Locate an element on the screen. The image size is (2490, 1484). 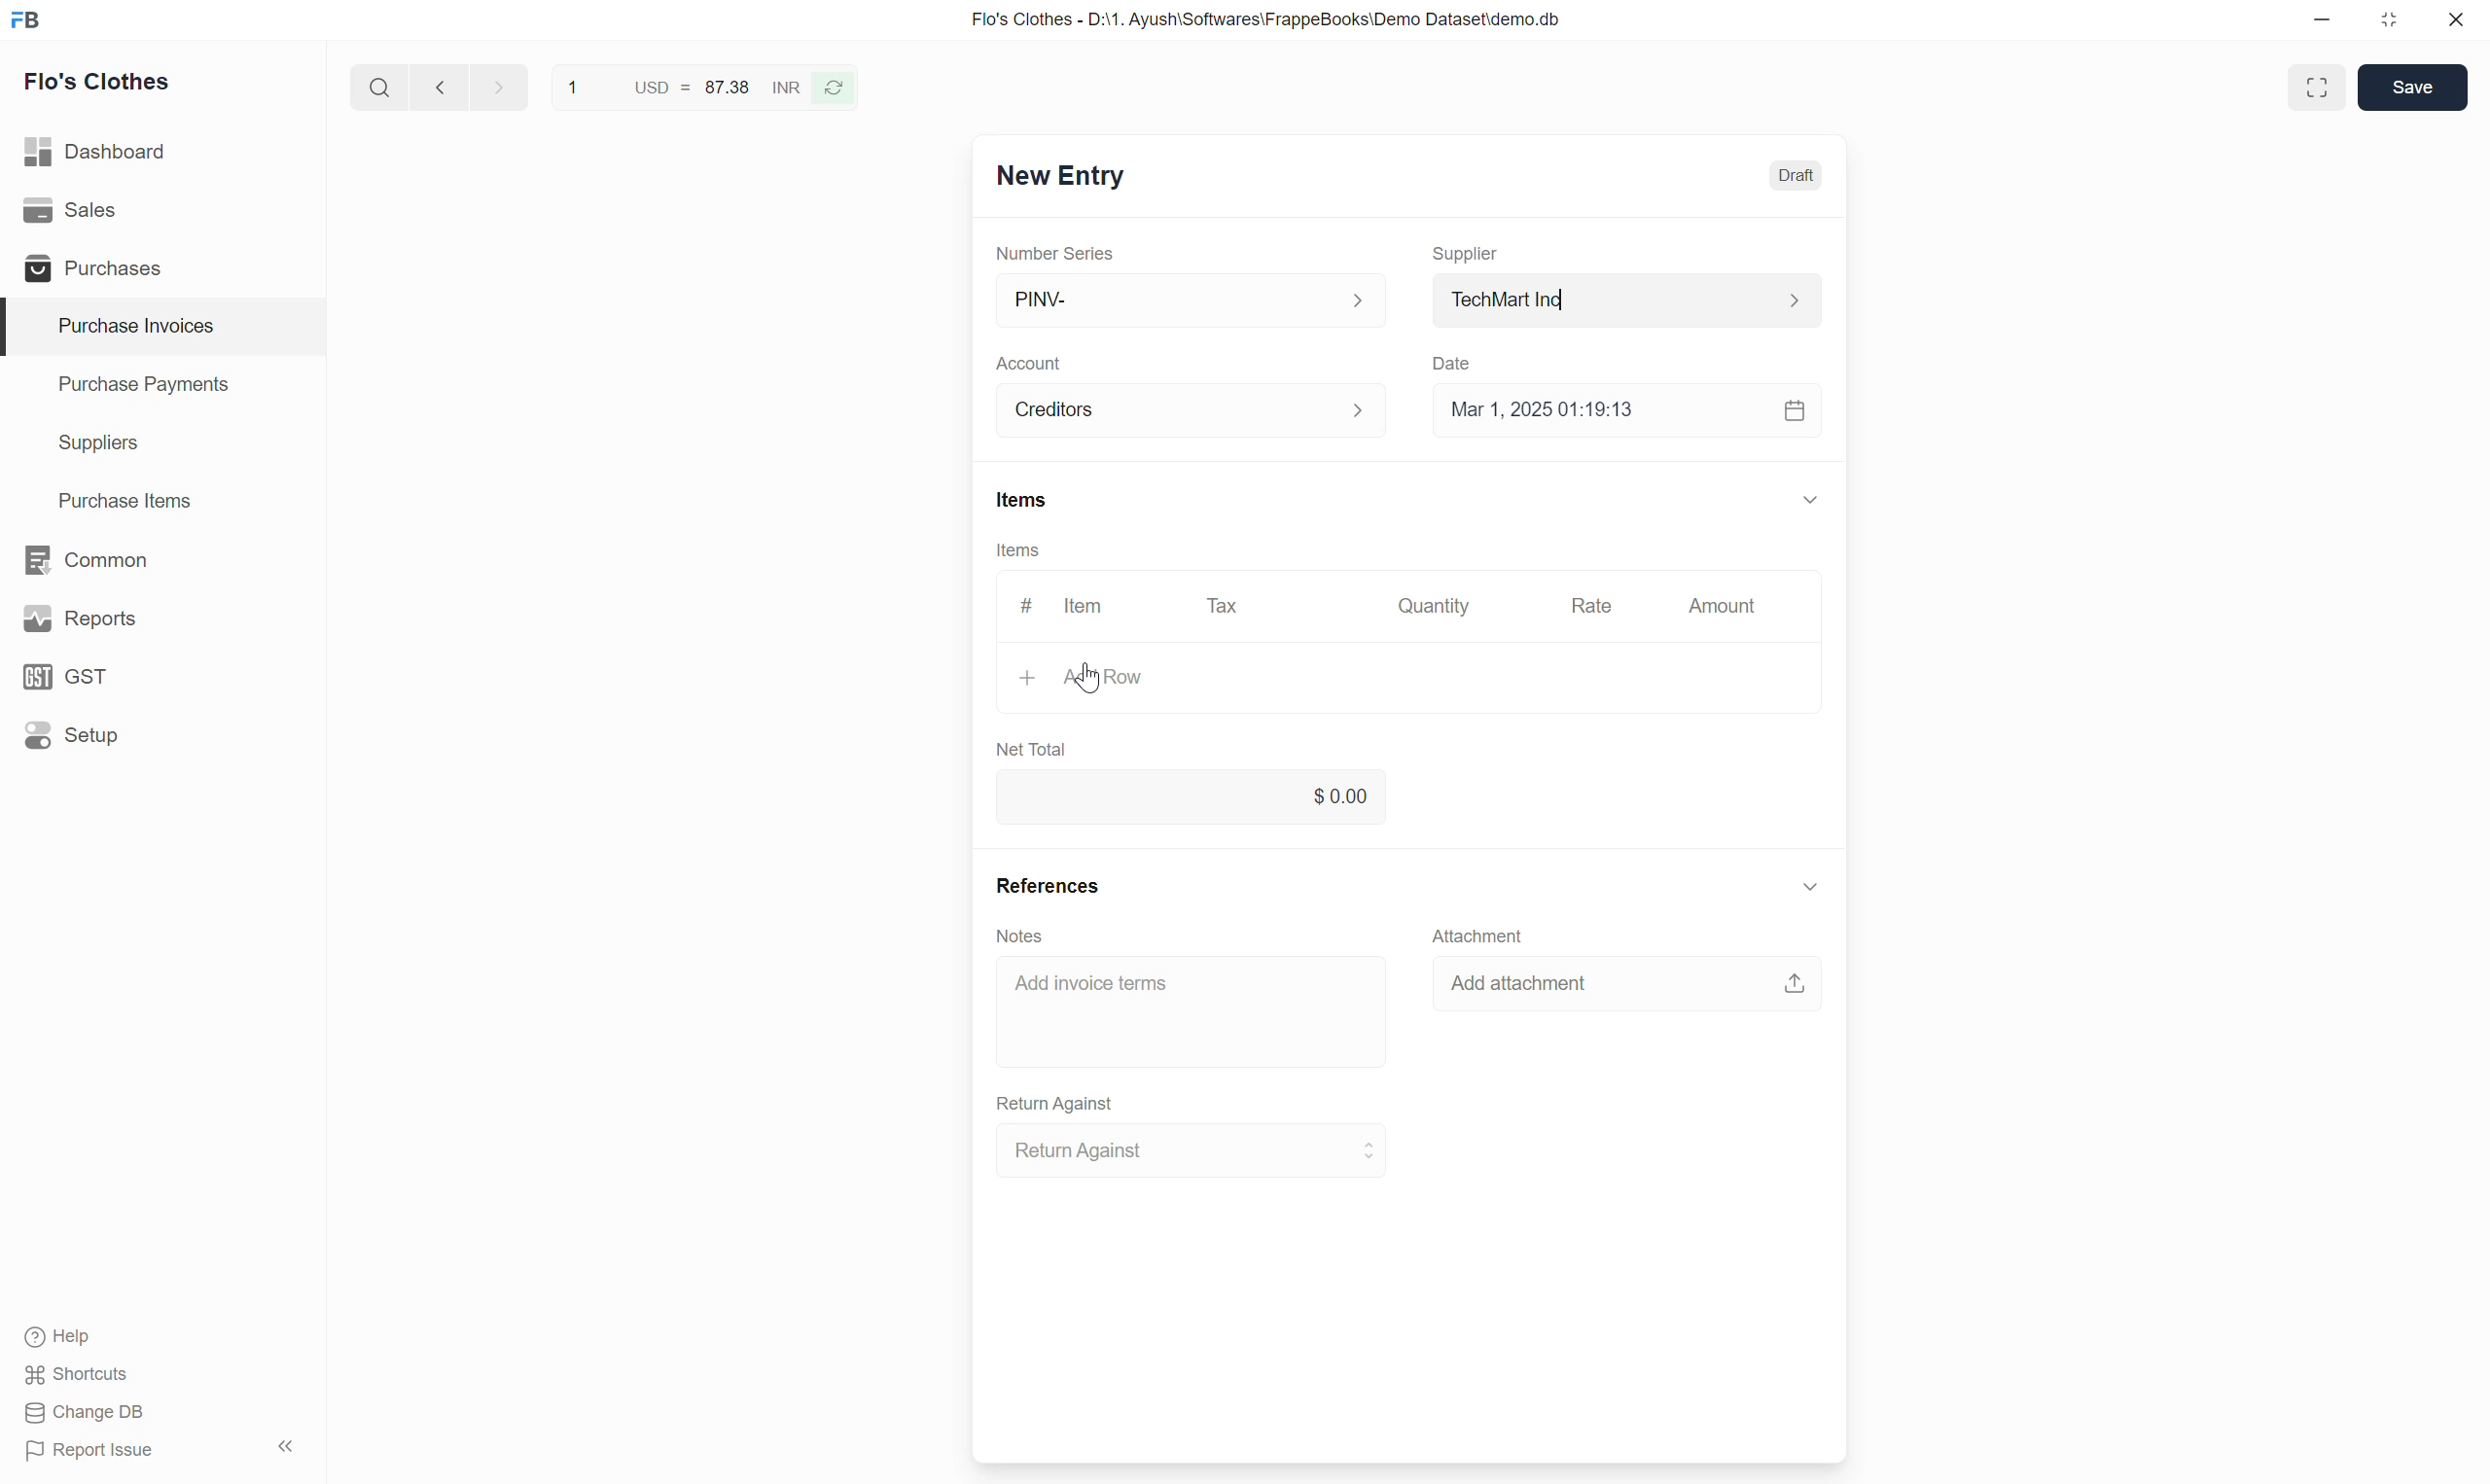
Date is located at coordinates (1455, 358).